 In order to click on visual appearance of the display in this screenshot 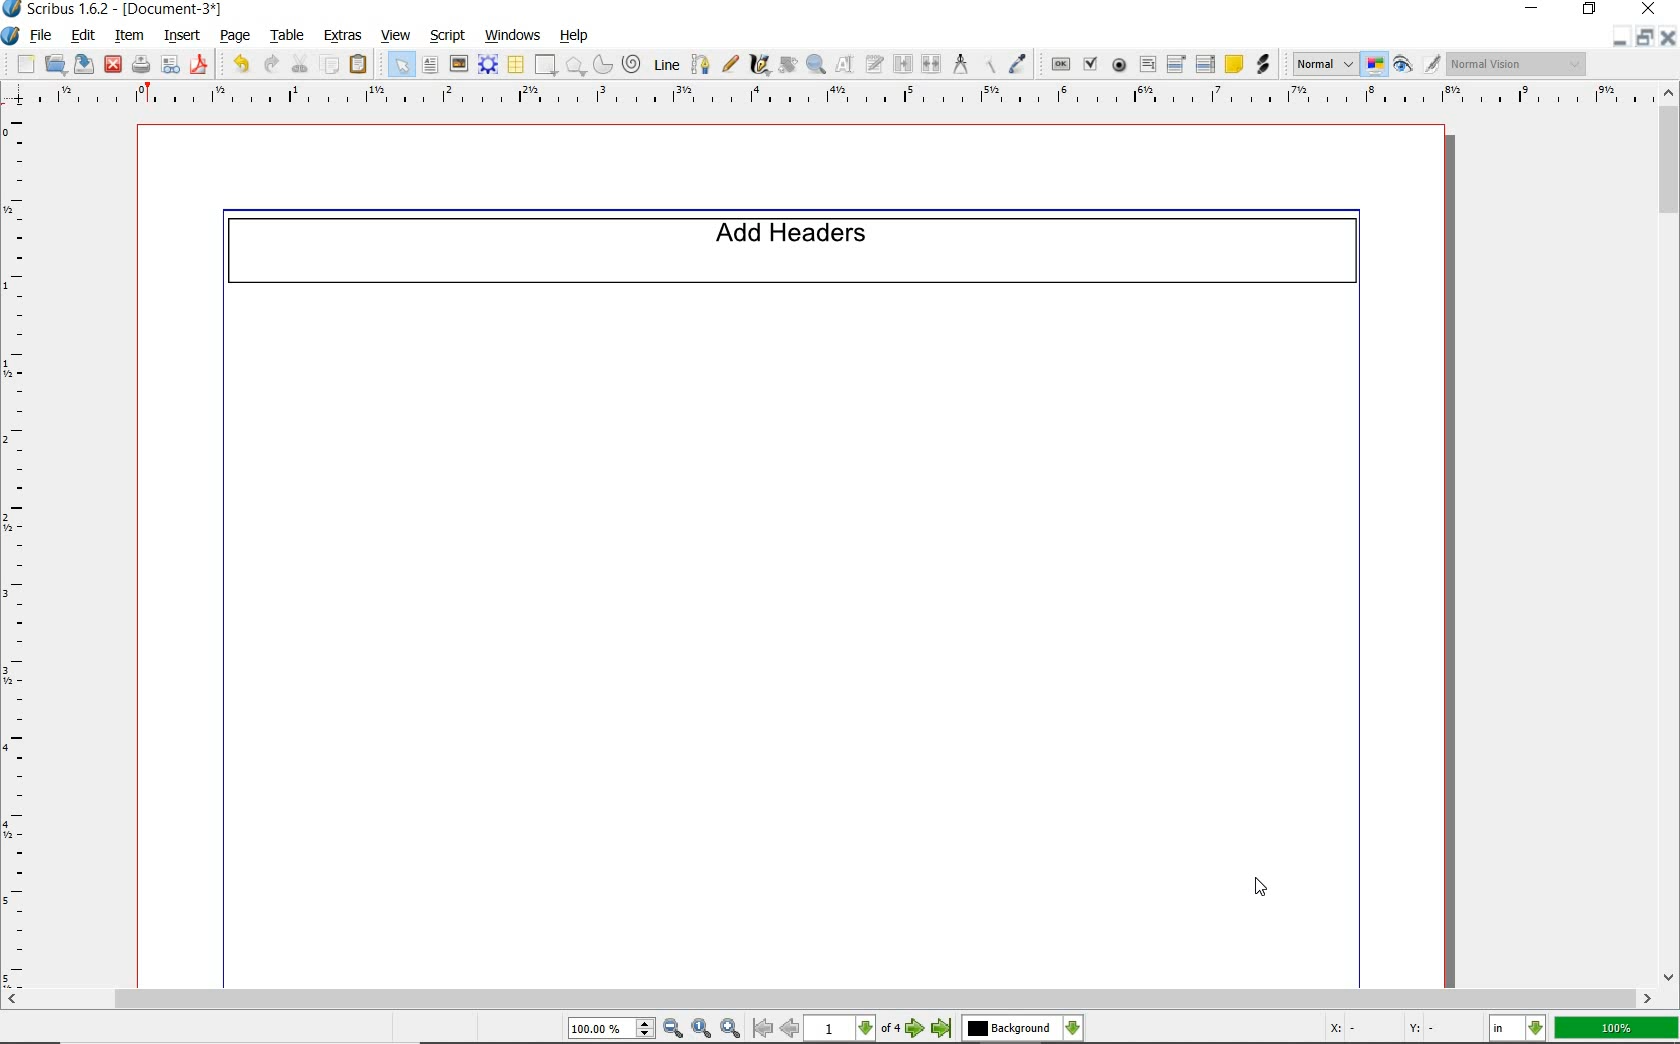, I will do `click(1518, 65)`.